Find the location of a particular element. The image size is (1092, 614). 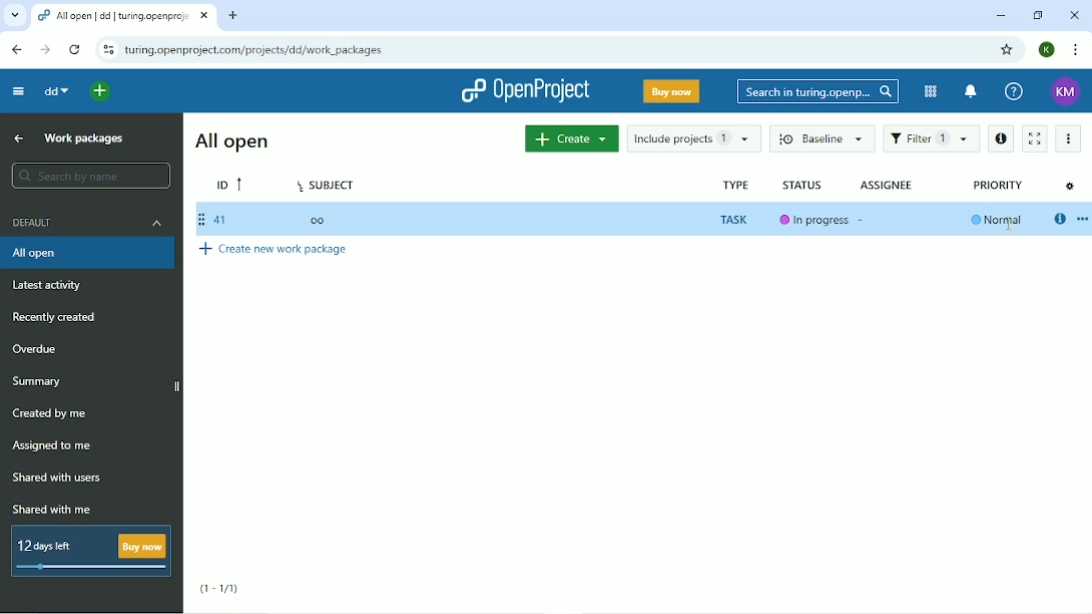

Summary is located at coordinates (40, 382).